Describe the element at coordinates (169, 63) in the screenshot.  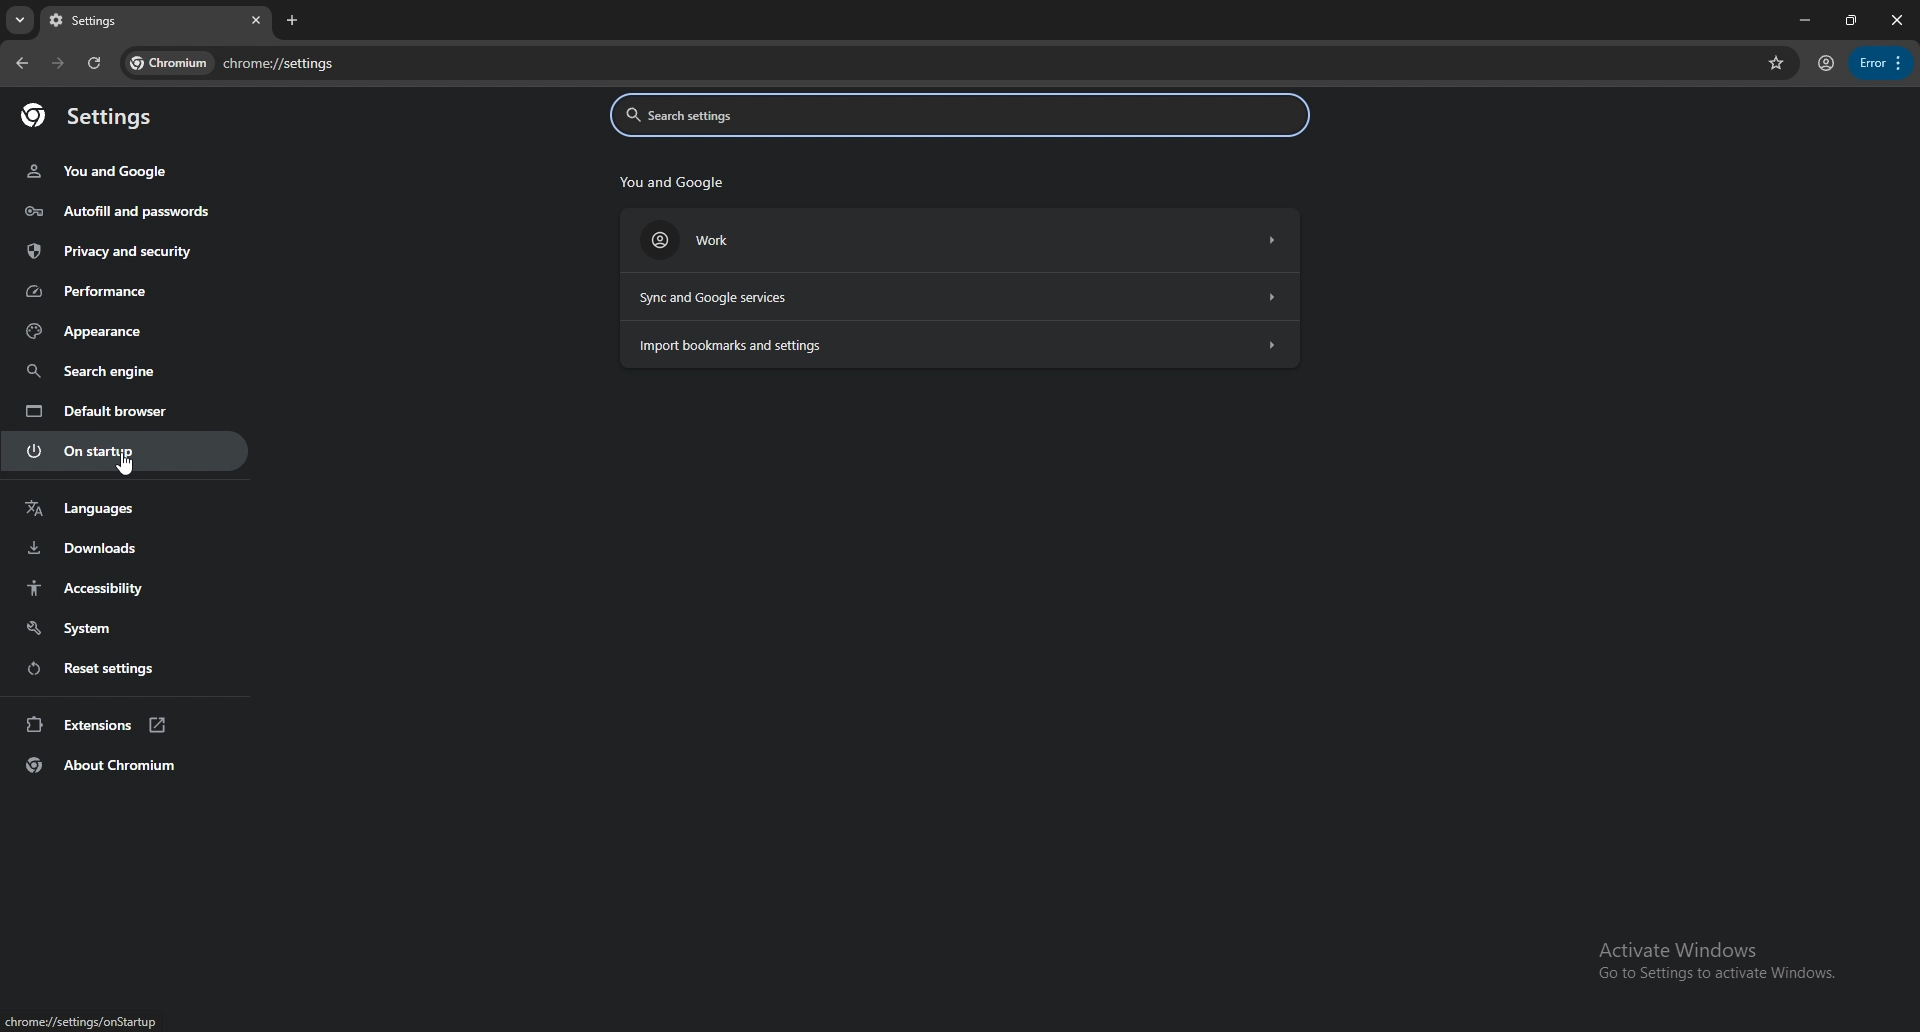
I see `chromium` at that location.